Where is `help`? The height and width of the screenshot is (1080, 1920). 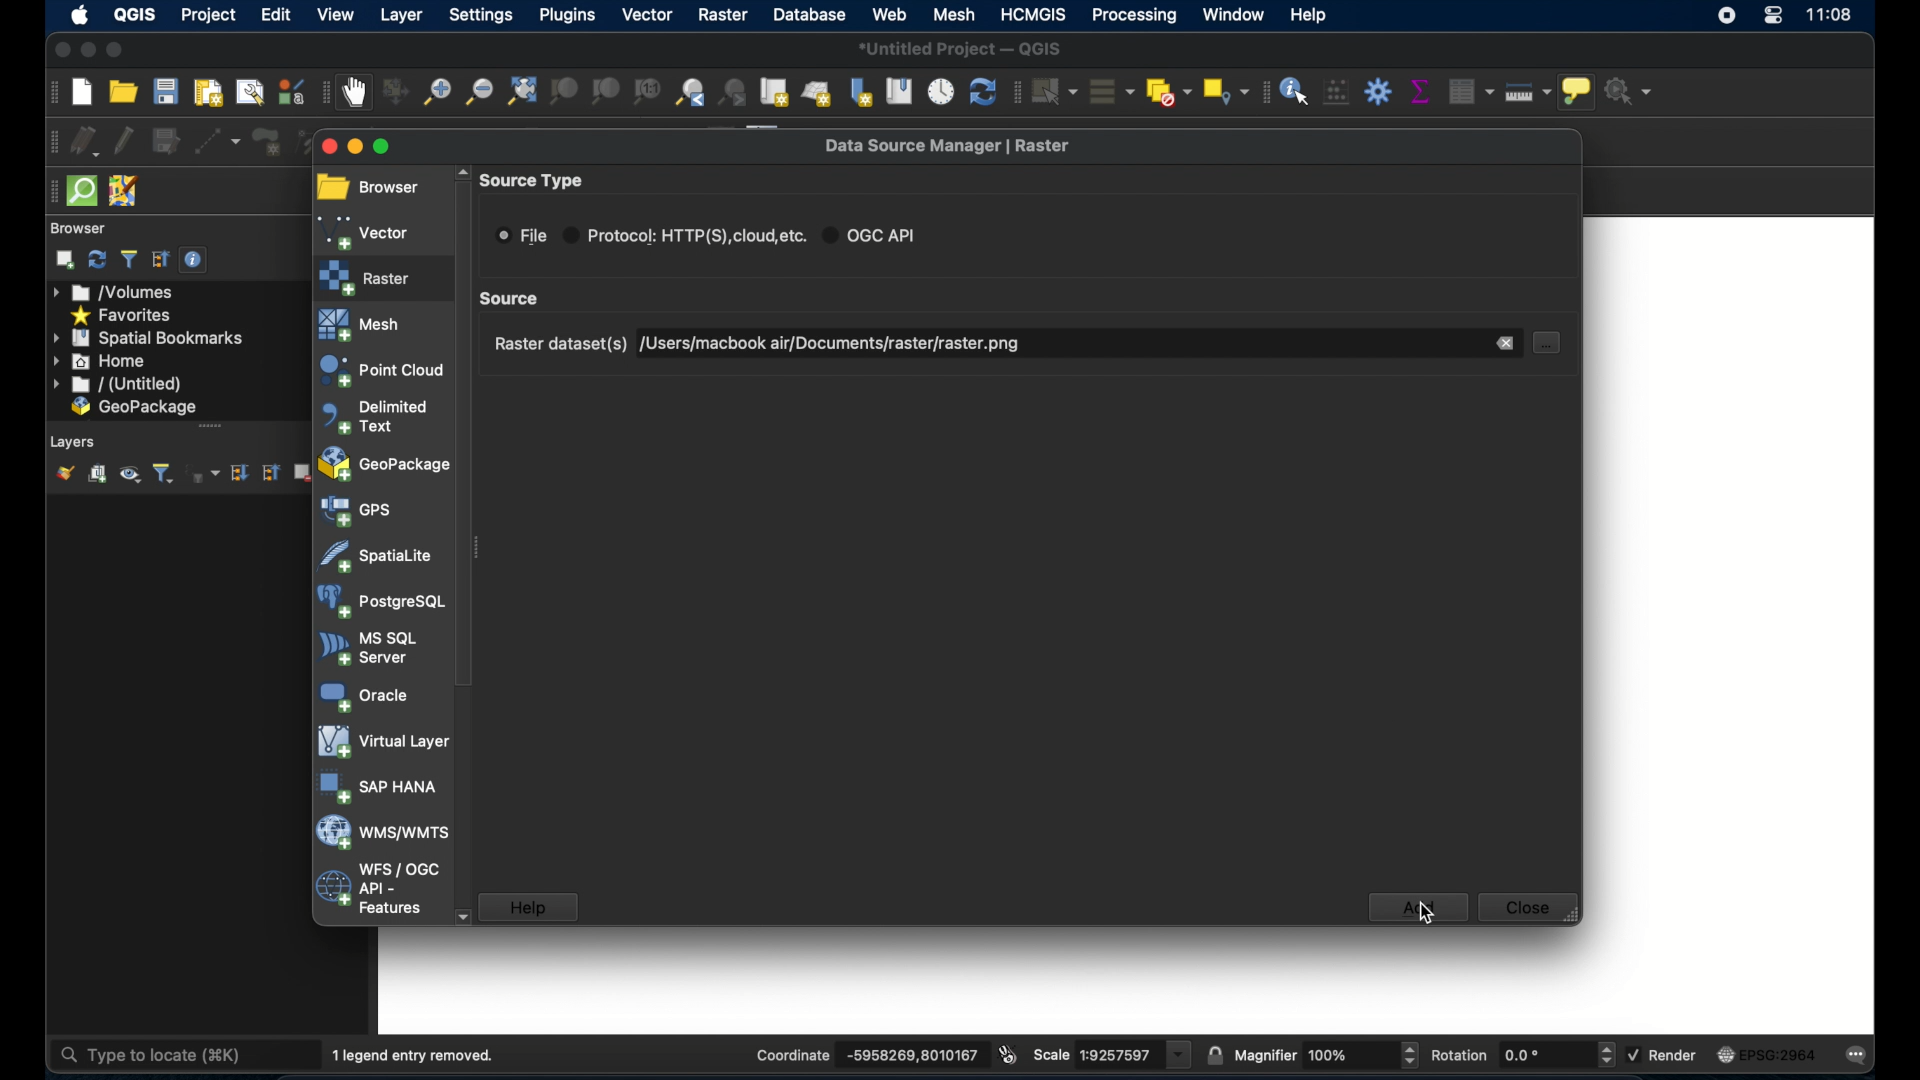 help is located at coordinates (532, 907).